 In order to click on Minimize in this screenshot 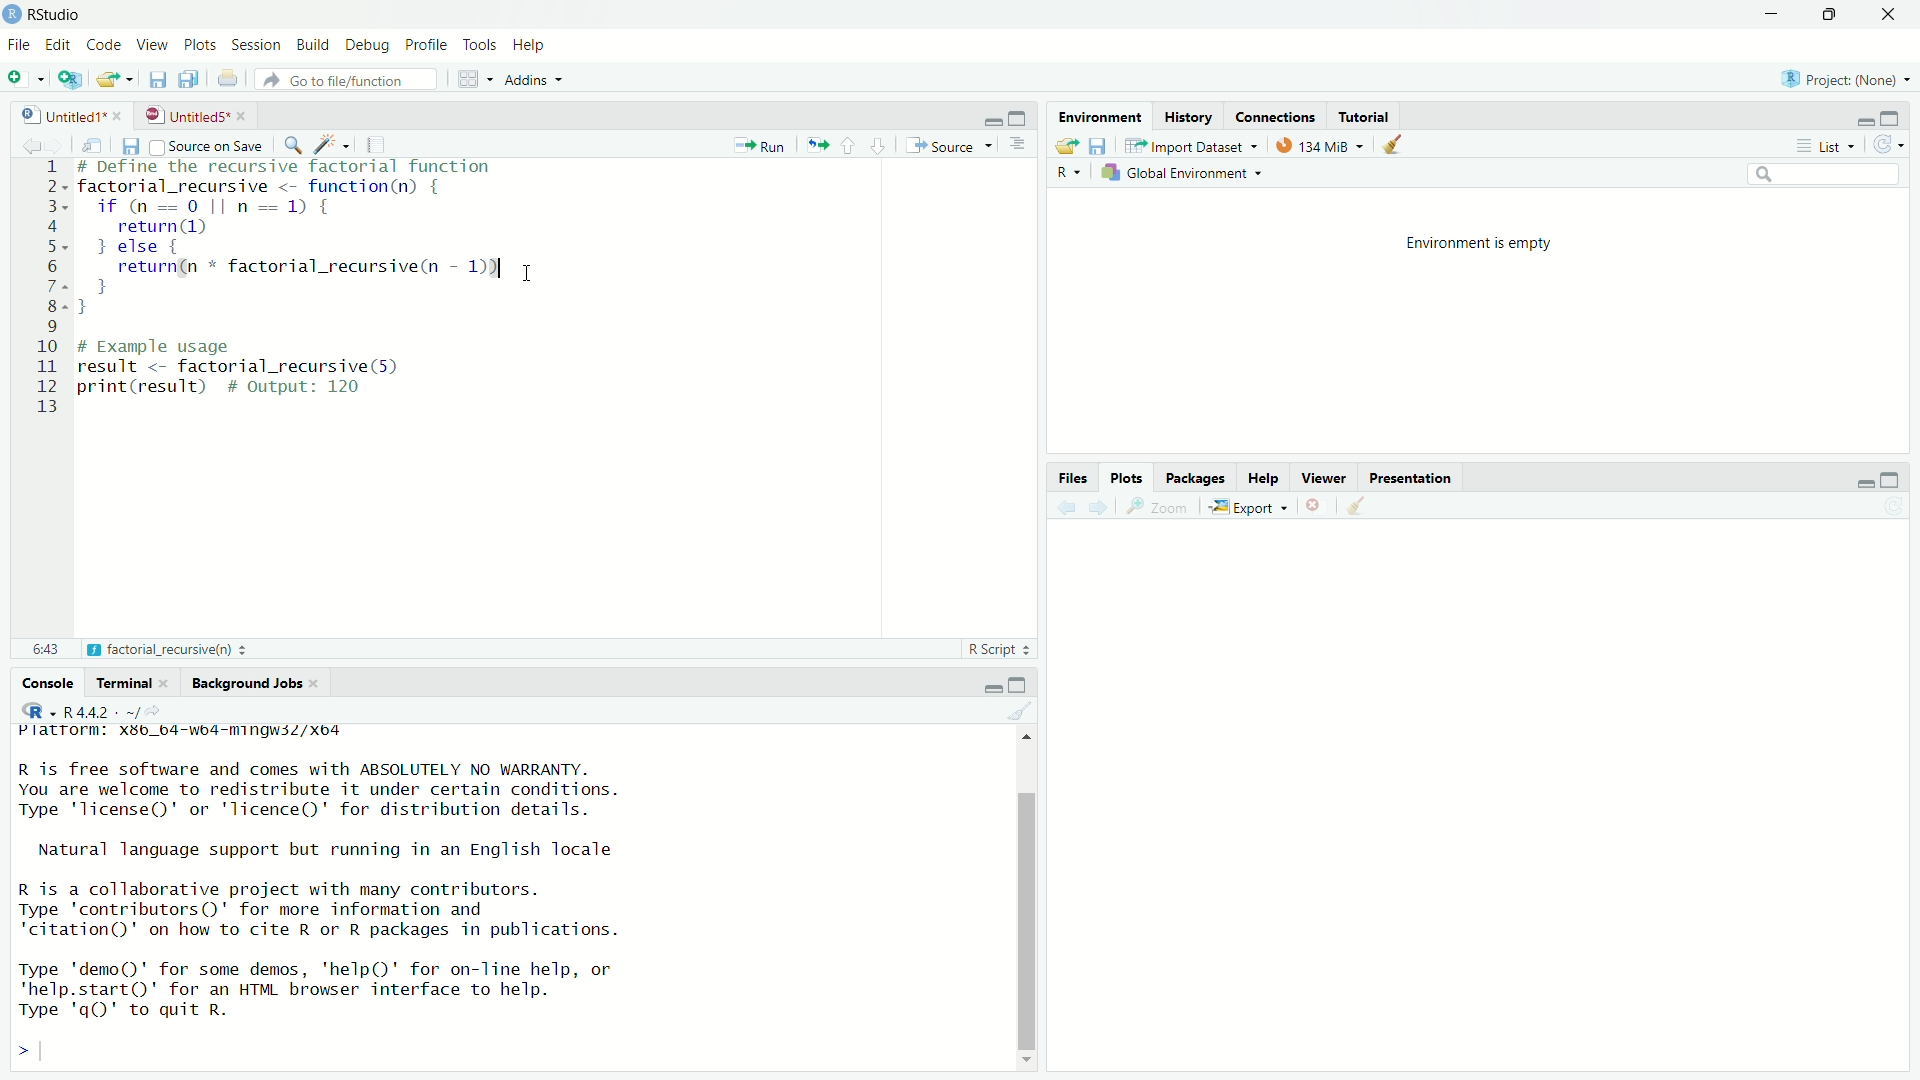, I will do `click(1768, 15)`.